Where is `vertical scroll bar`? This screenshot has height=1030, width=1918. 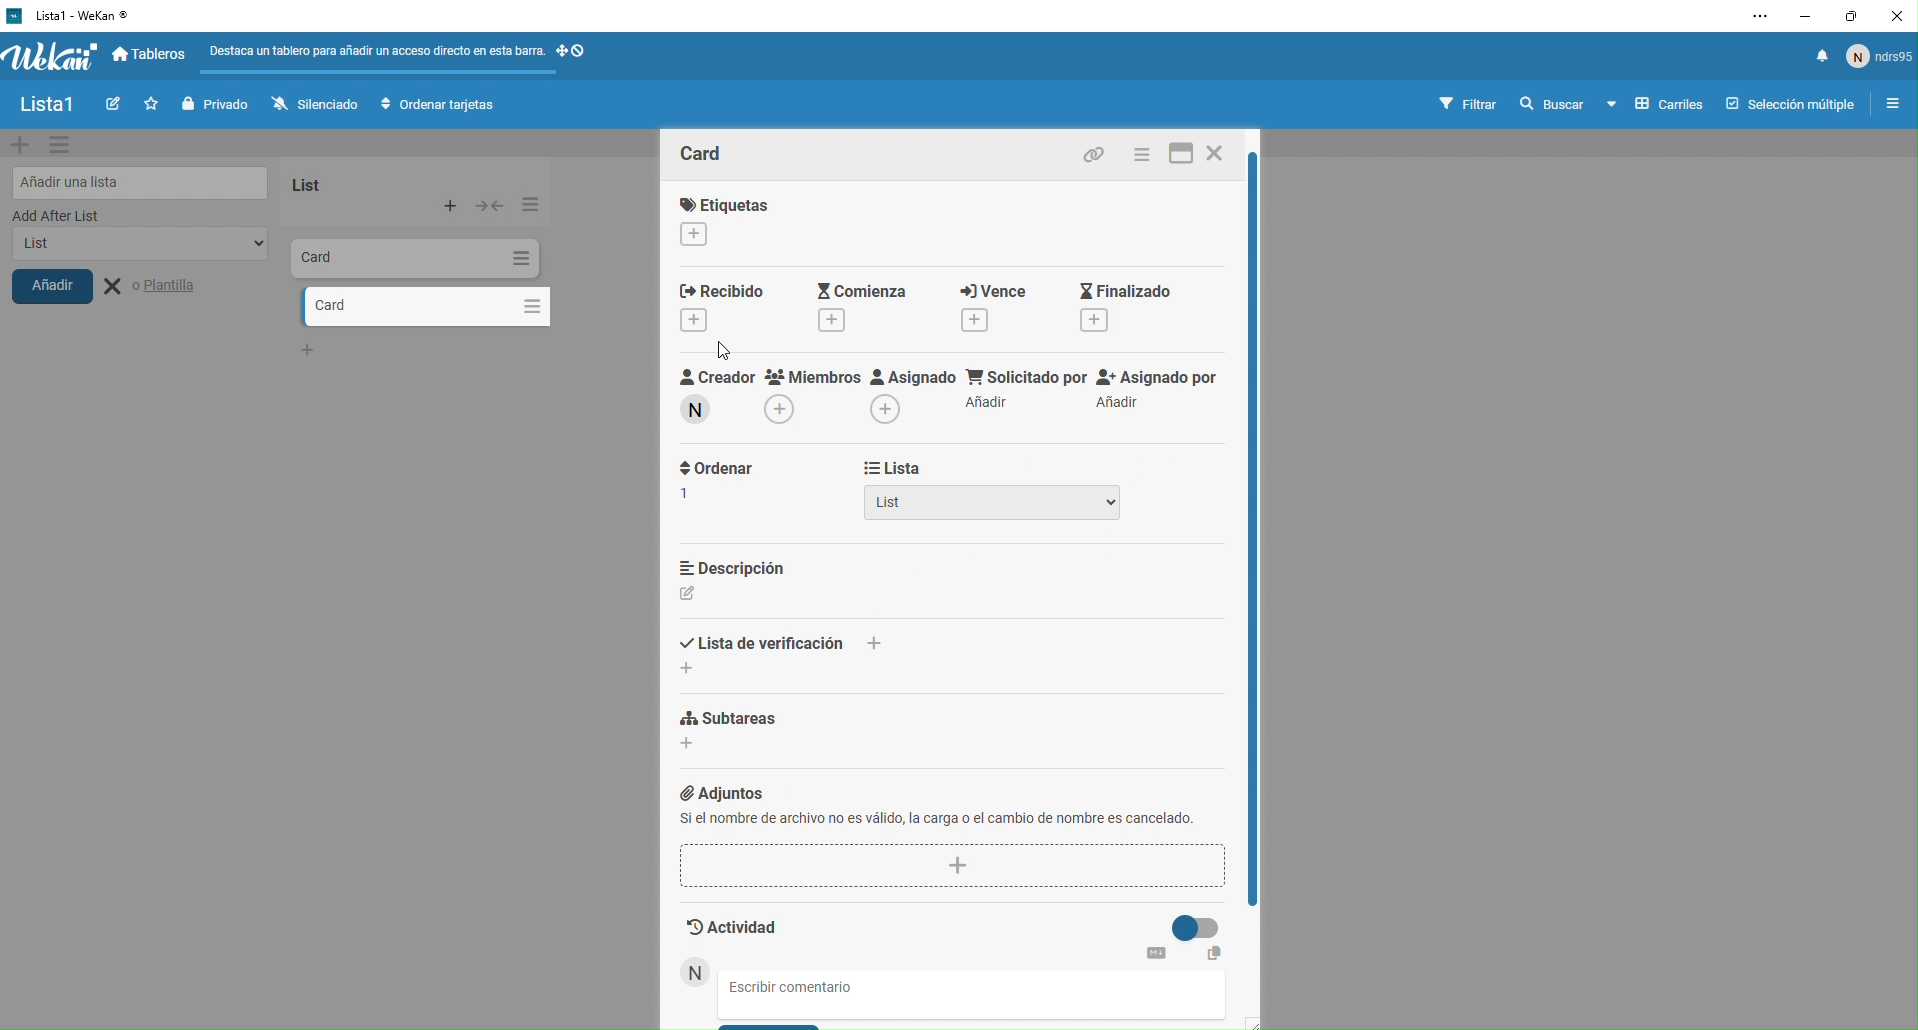 vertical scroll bar is located at coordinates (1259, 528).